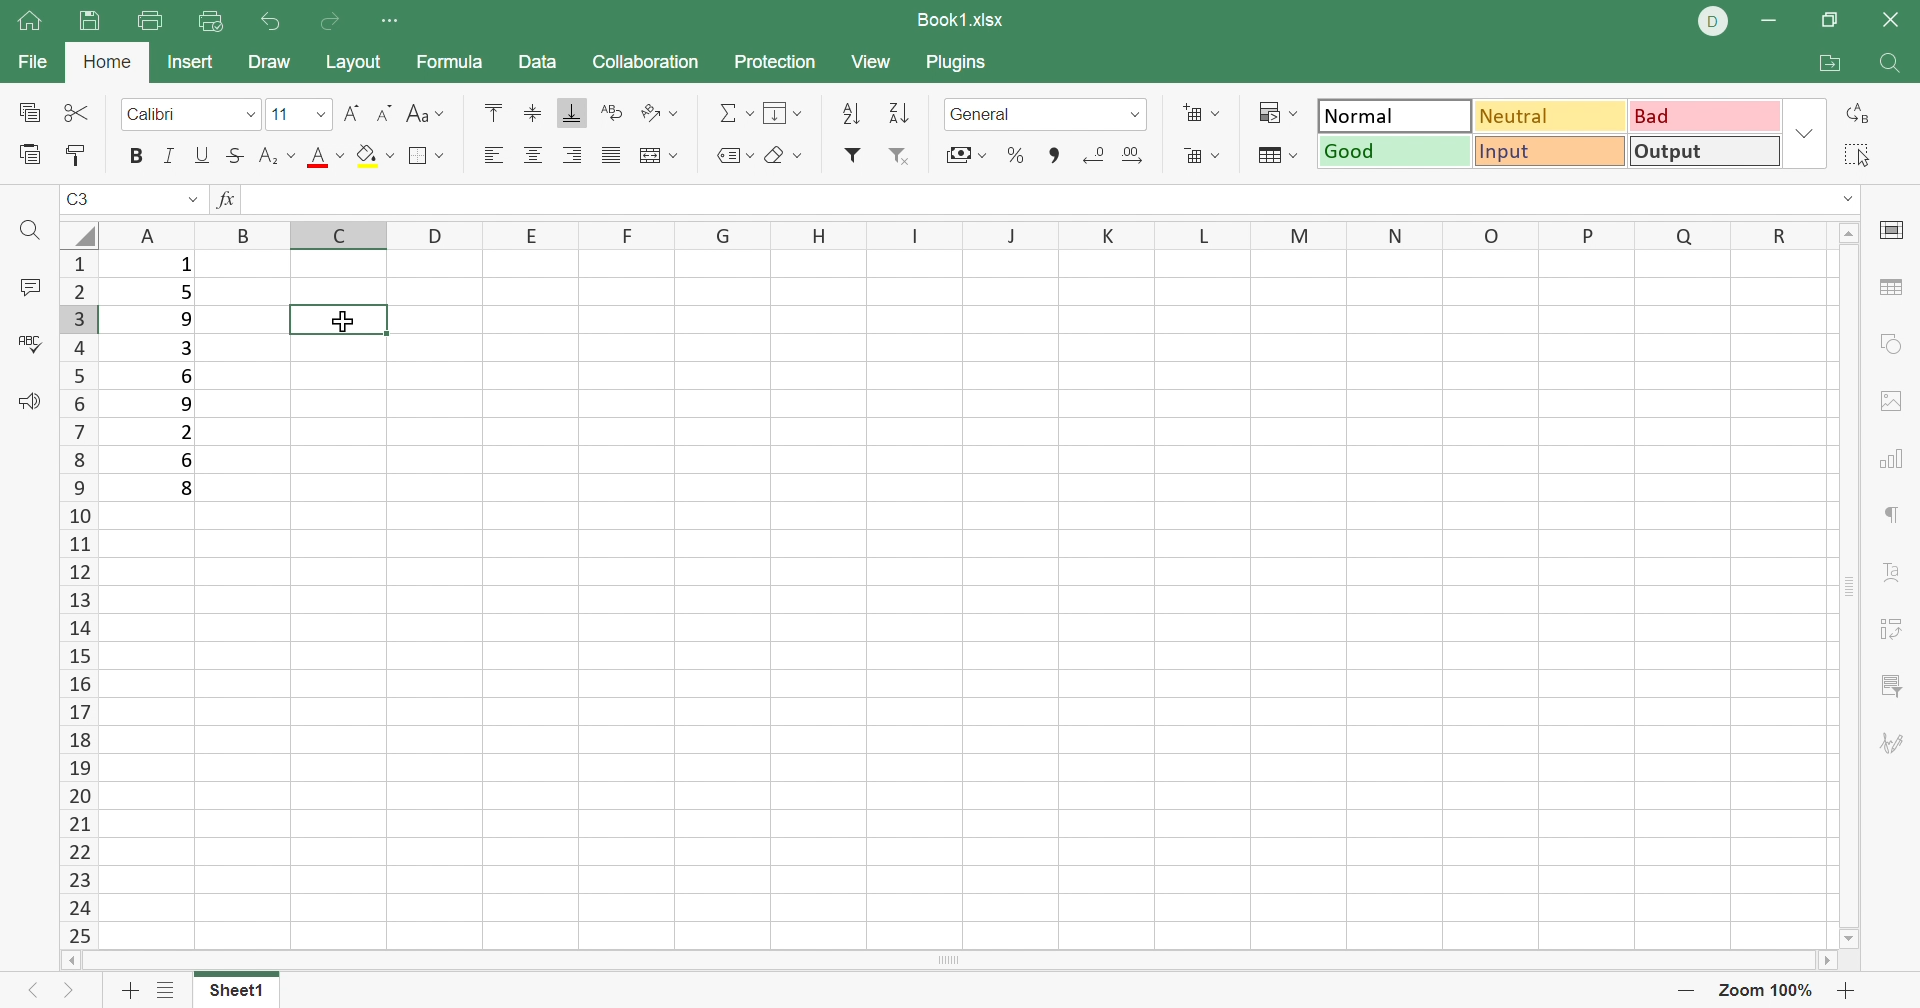 The width and height of the screenshot is (1920, 1008). I want to click on Protection, so click(773, 62).